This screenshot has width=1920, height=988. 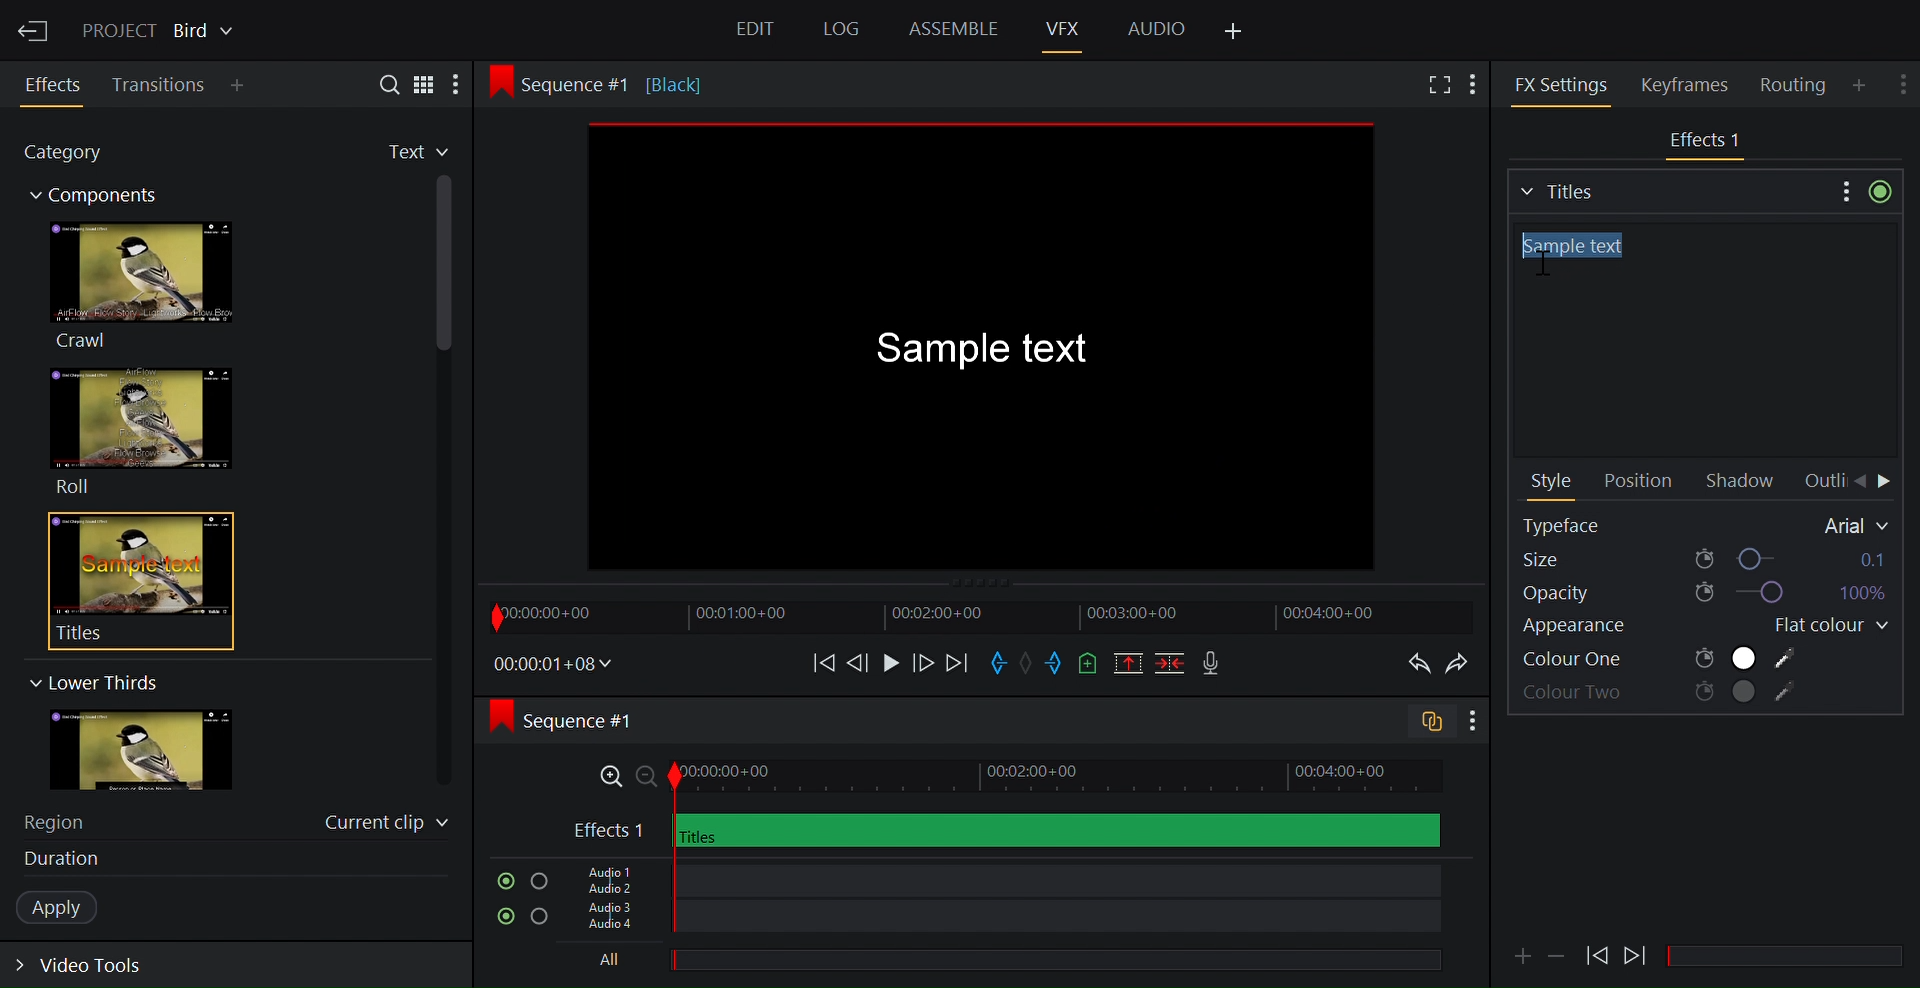 I want to click on Attachment, so click(x=1522, y=956).